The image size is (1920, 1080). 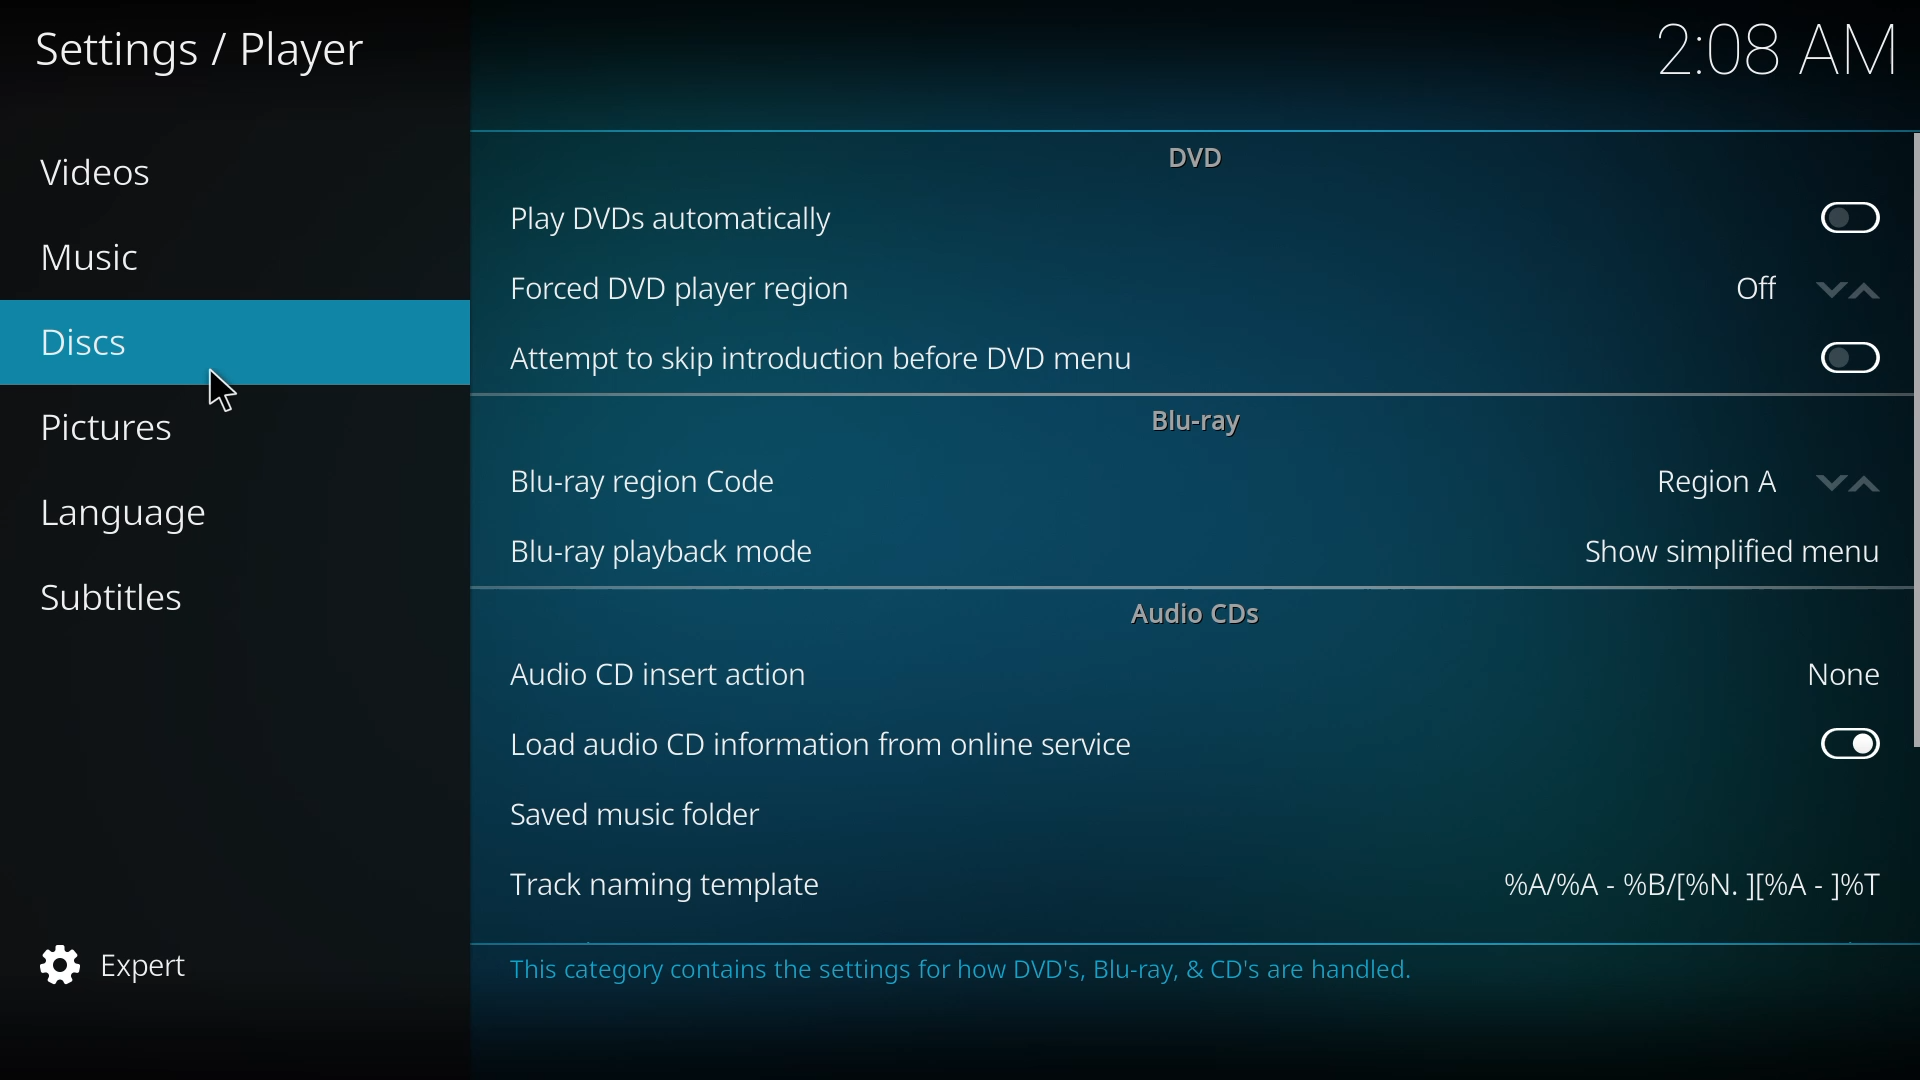 I want to click on expert, so click(x=121, y=964).